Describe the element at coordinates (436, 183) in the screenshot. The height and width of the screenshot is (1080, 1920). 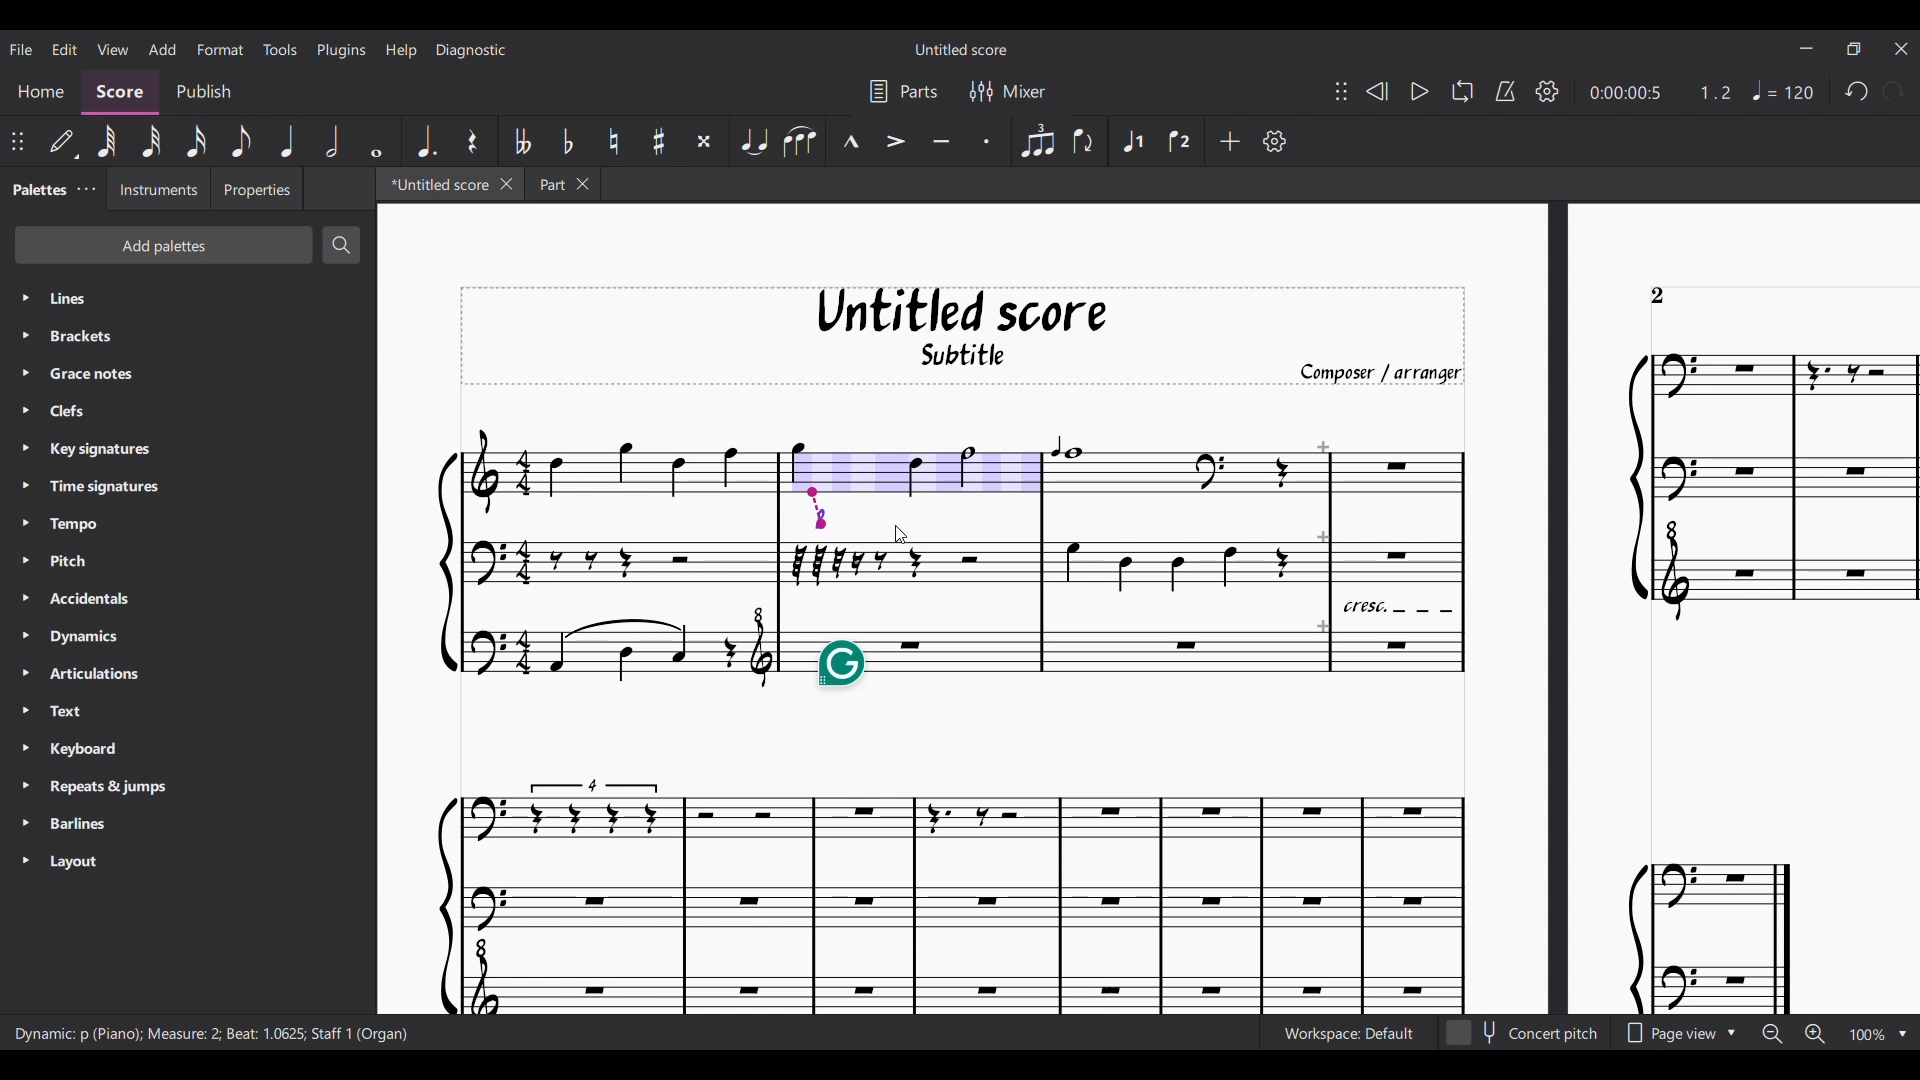
I see `Current tab` at that location.